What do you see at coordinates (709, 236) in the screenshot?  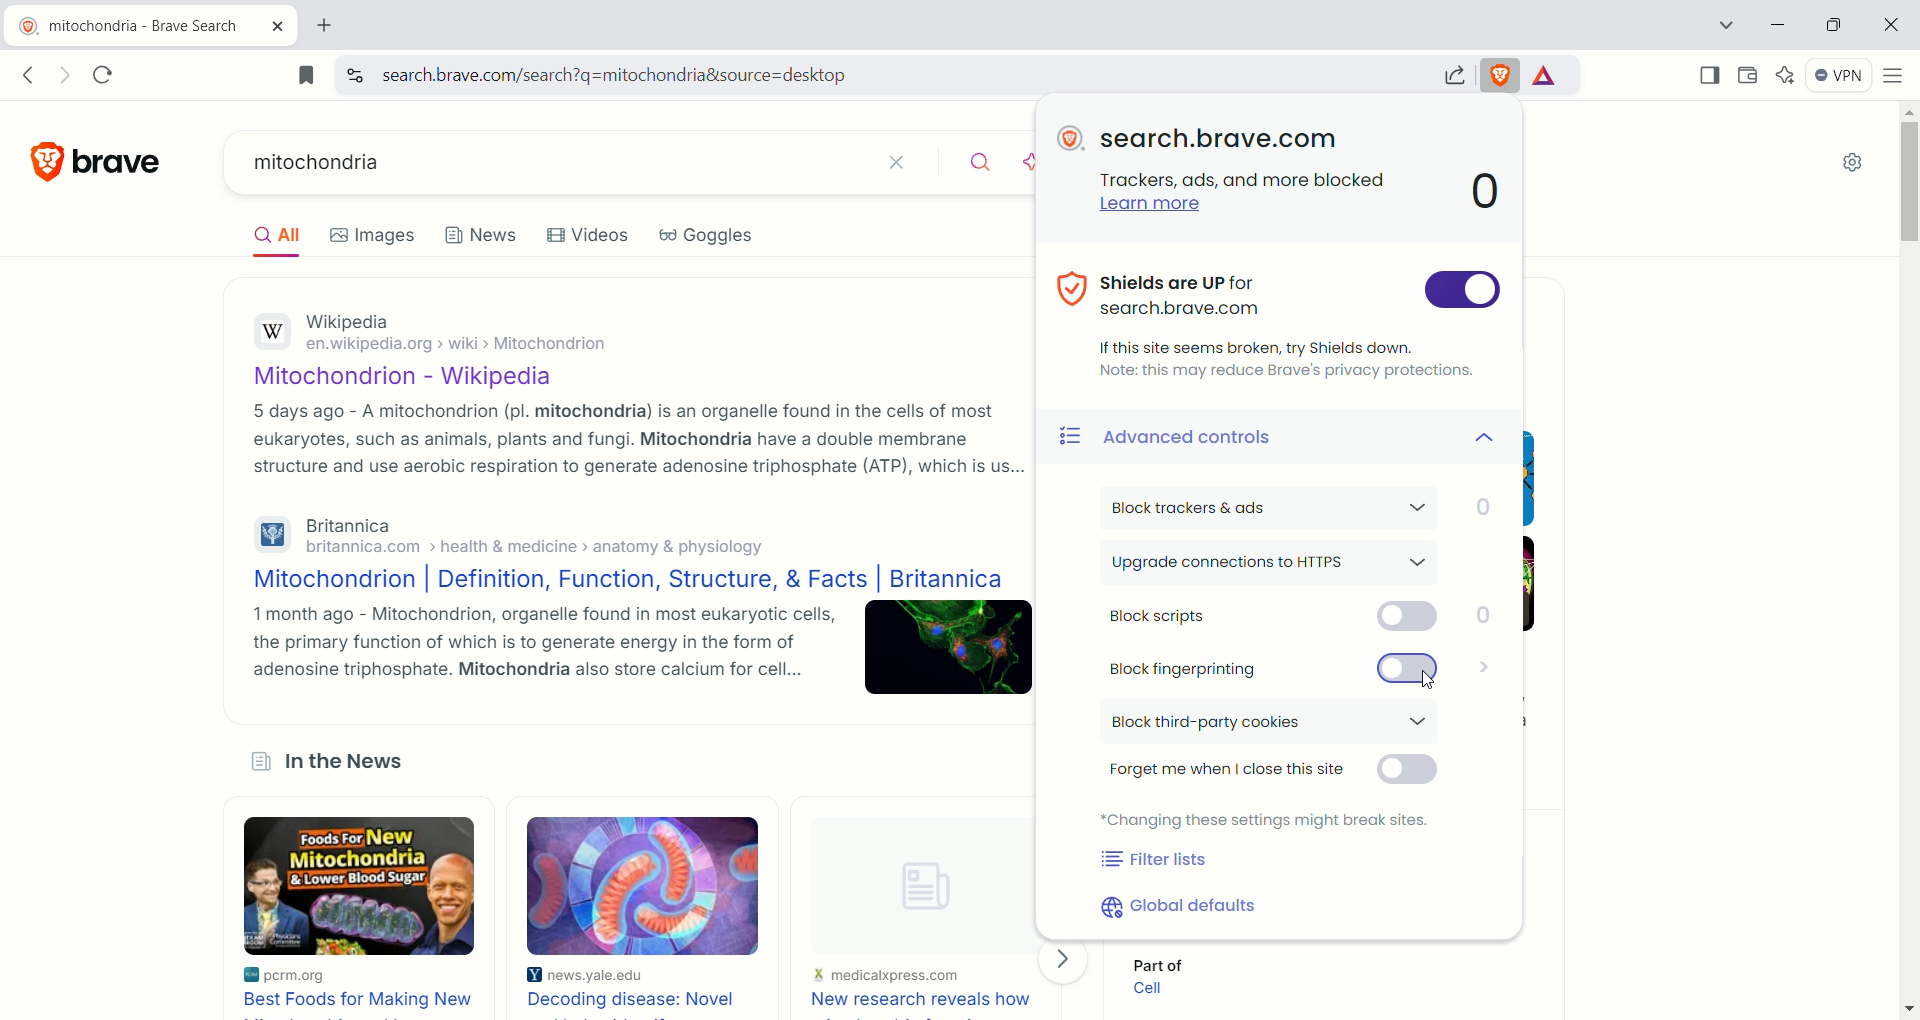 I see `Goggles` at bounding box center [709, 236].